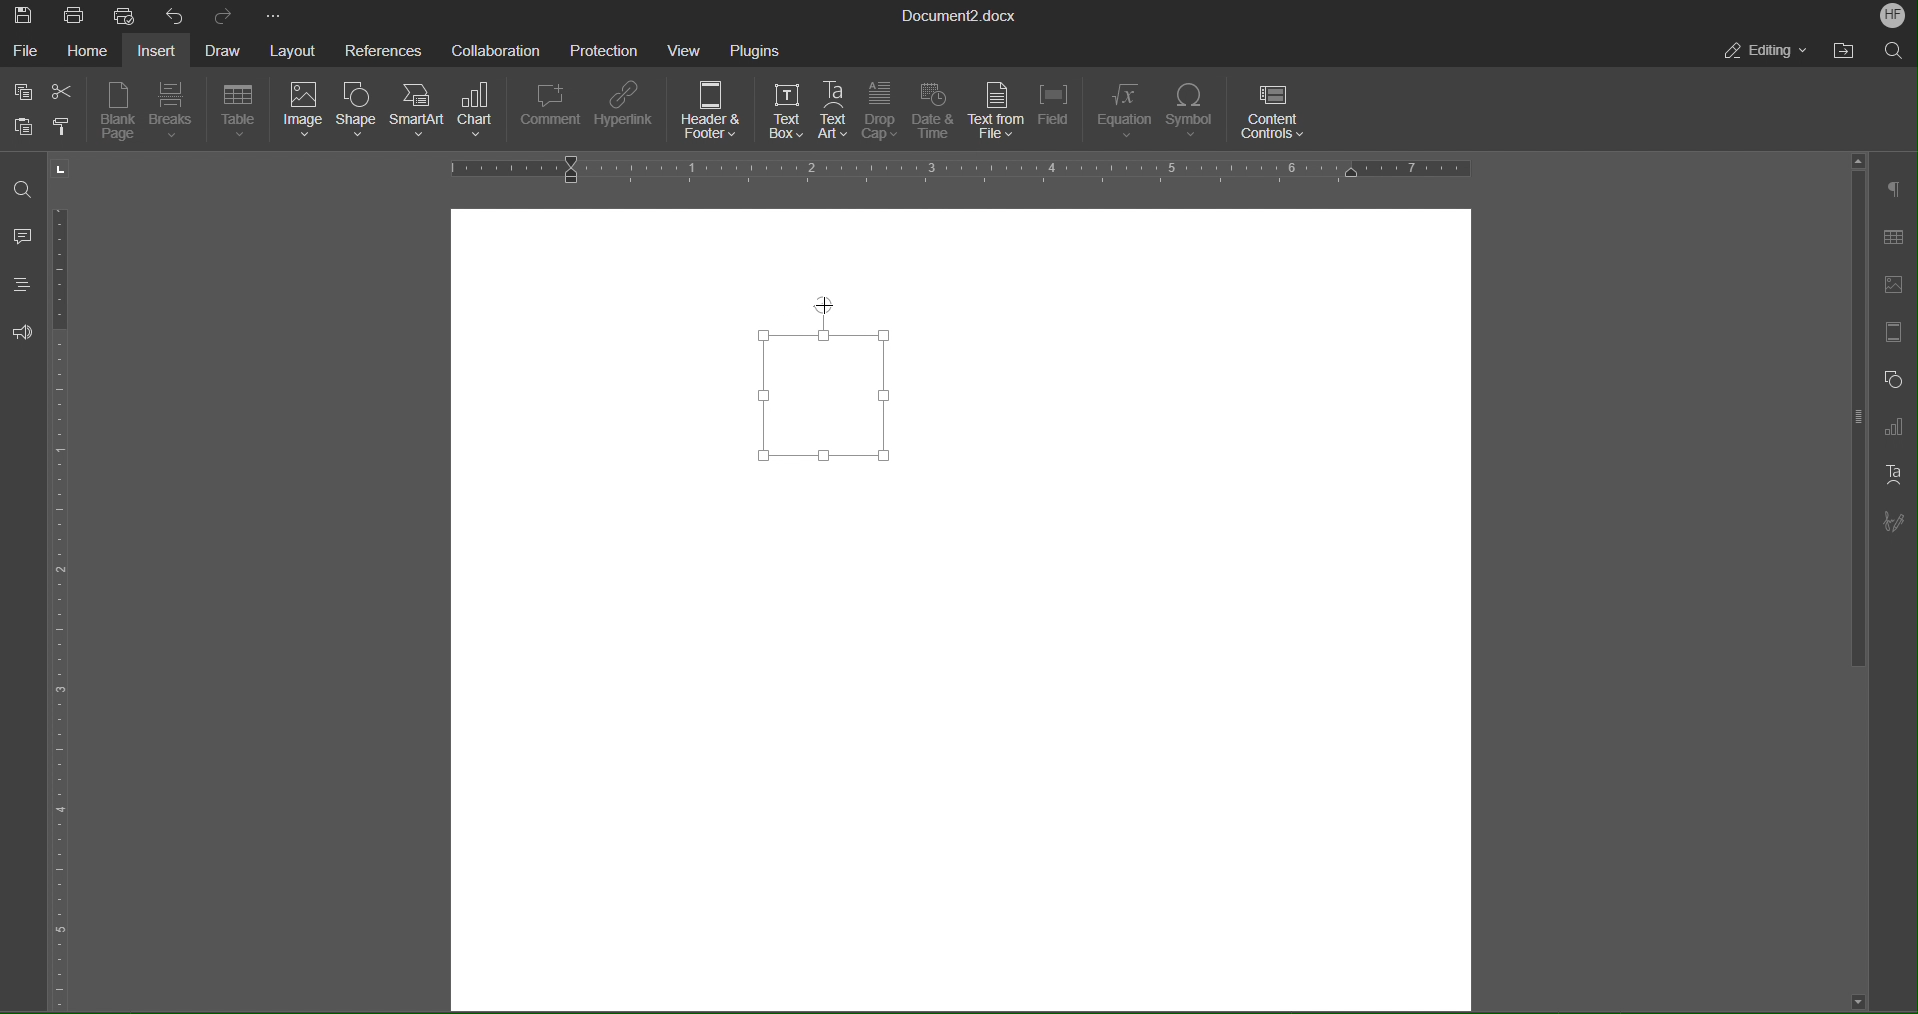  Describe the element at coordinates (172, 15) in the screenshot. I see `Undo` at that location.